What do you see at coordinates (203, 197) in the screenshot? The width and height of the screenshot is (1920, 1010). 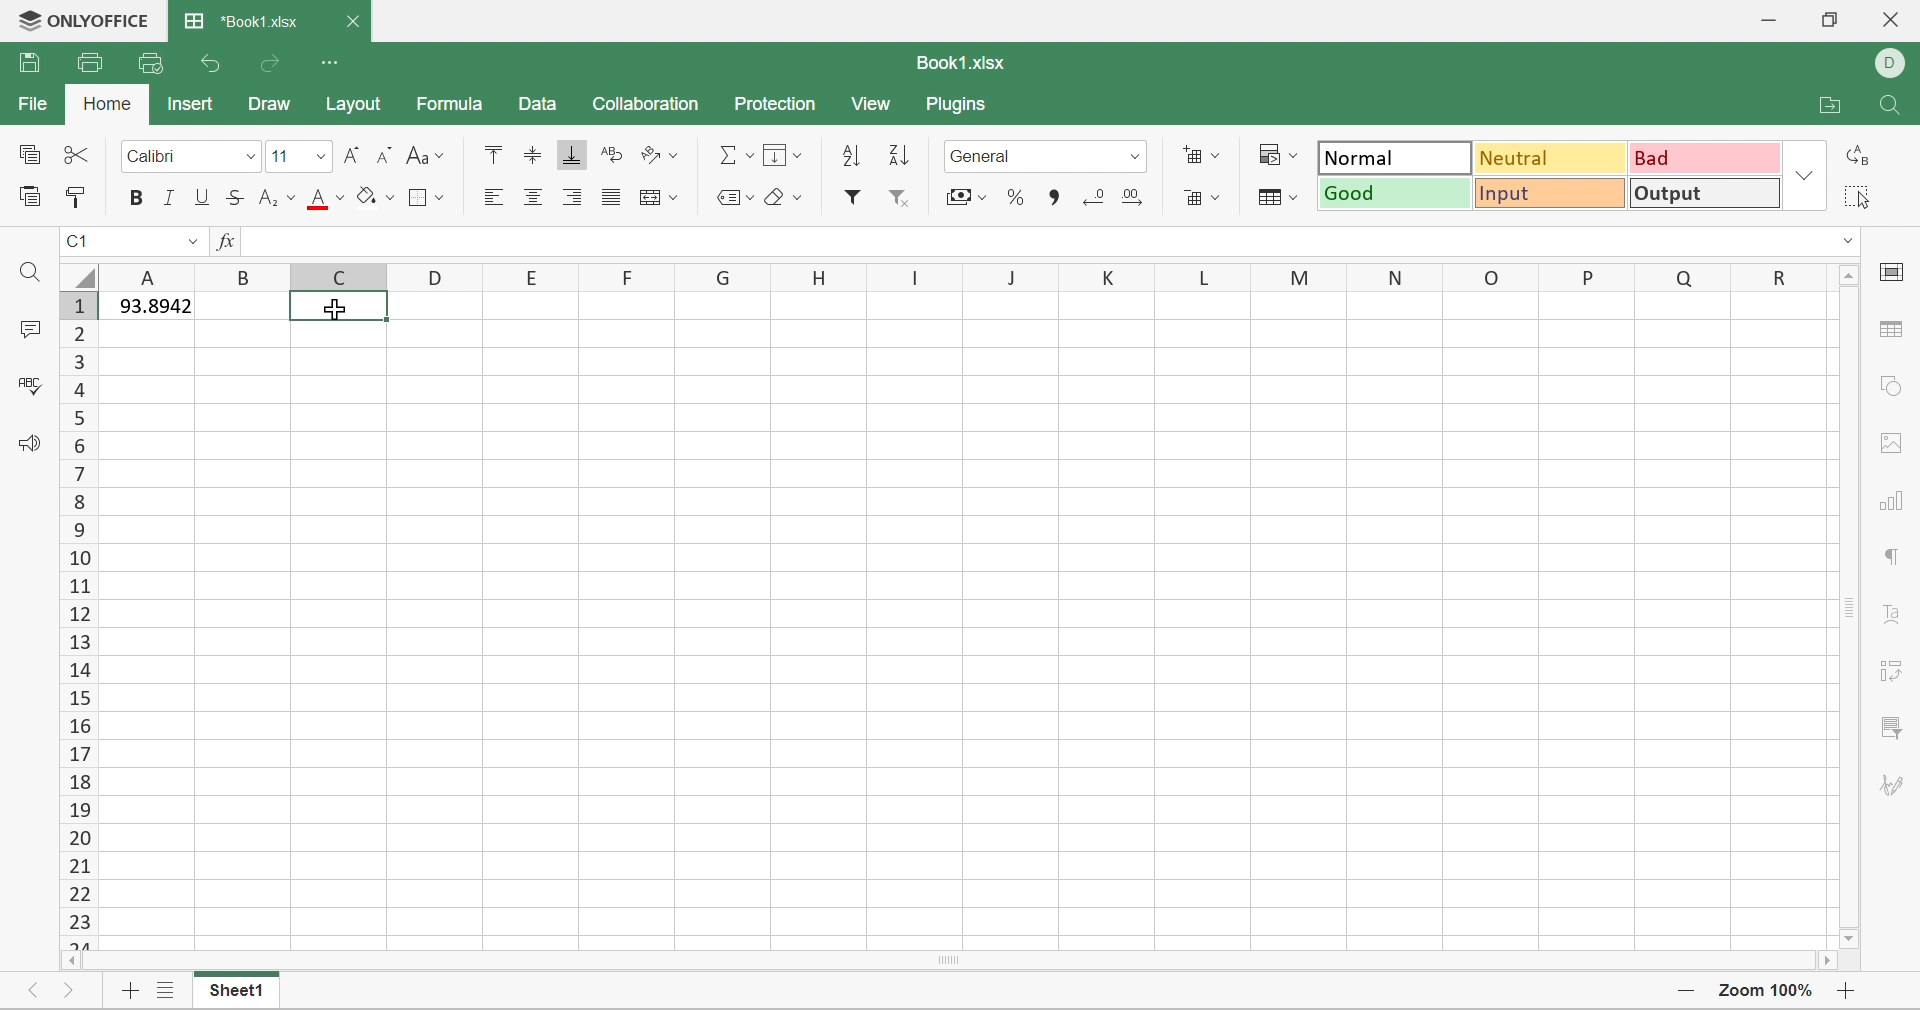 I see `Underline` at bounding box center [203, 197].